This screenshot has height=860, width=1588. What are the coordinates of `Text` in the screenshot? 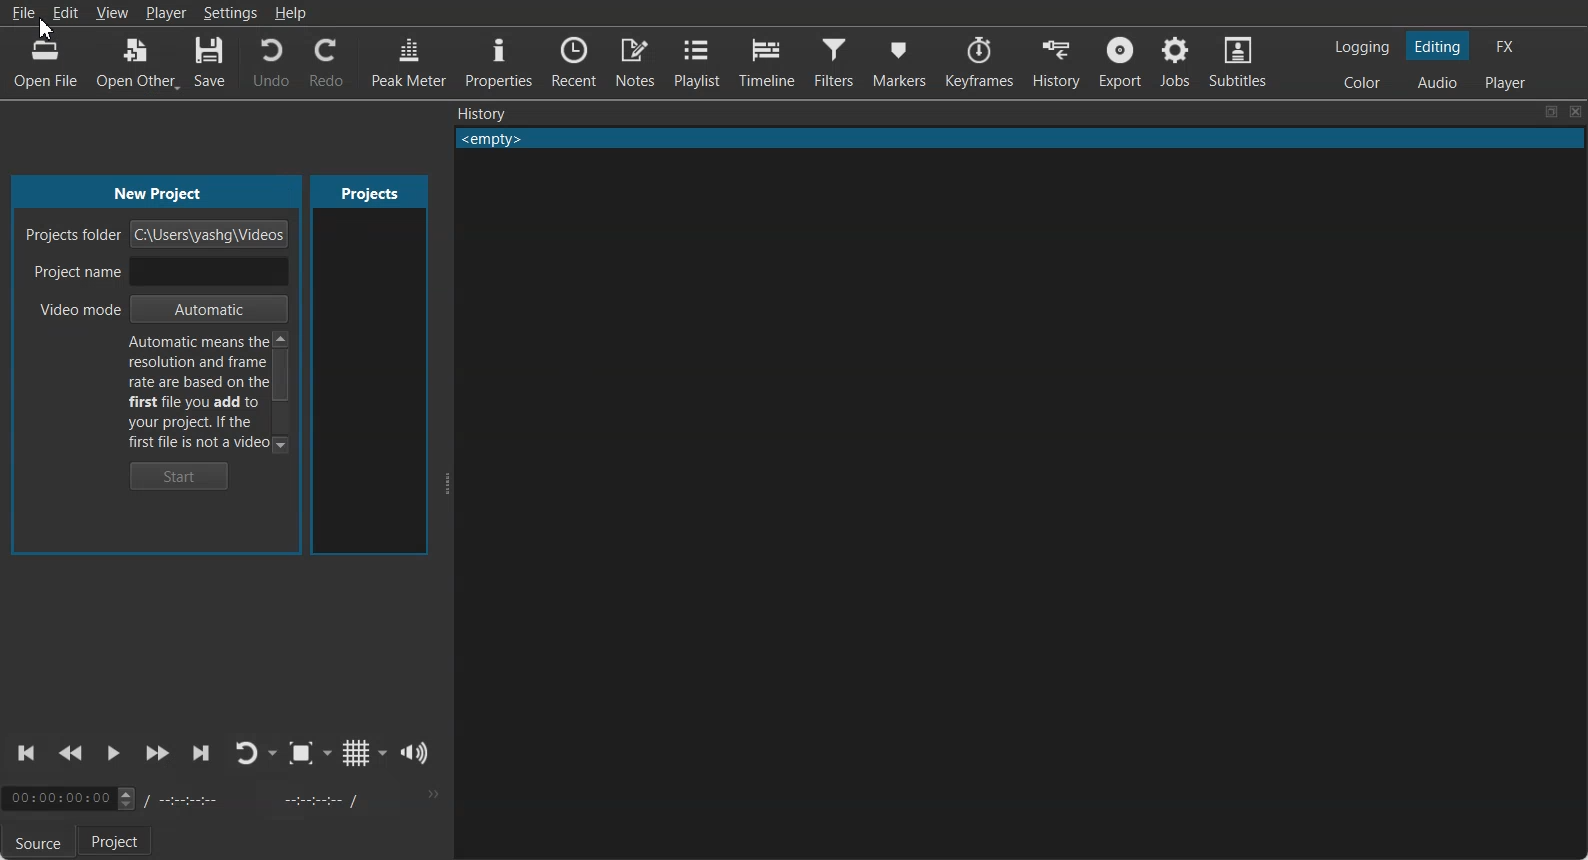 It's located at (482, 113).